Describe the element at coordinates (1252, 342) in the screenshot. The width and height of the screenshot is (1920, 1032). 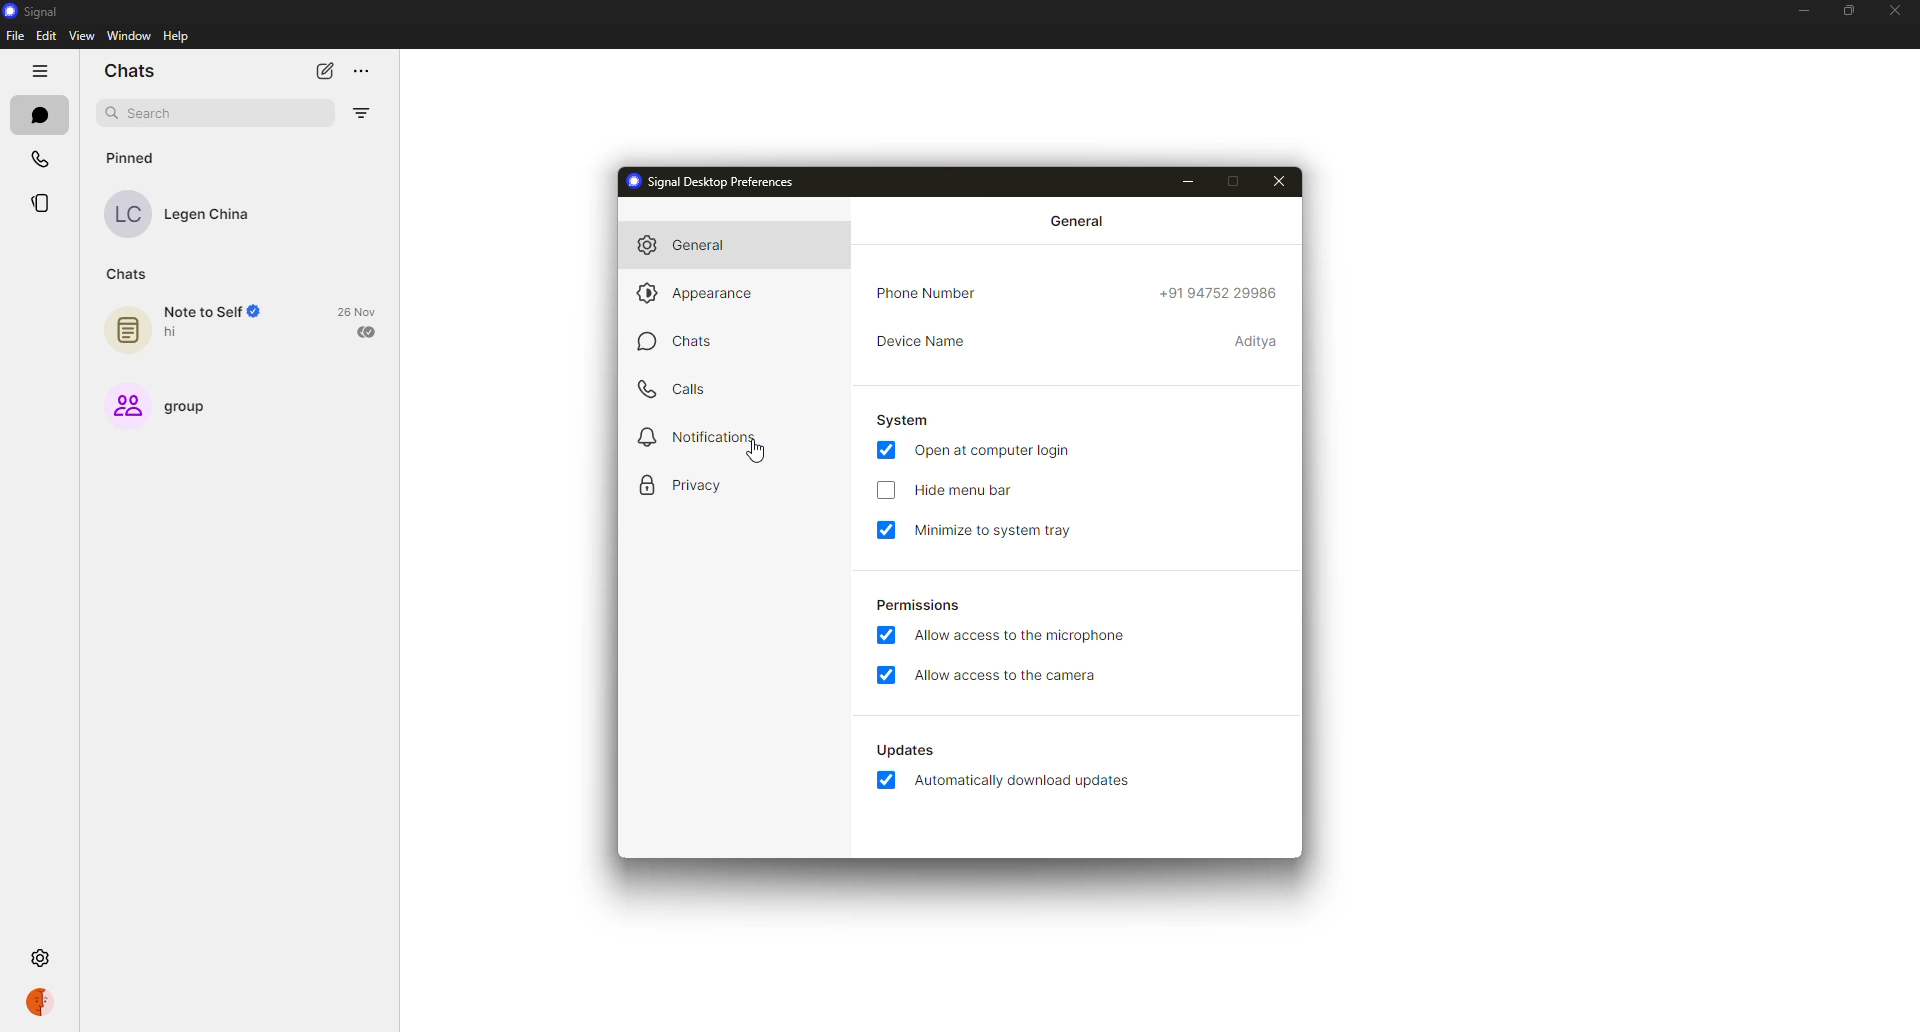
I see `Aditya` at that location.